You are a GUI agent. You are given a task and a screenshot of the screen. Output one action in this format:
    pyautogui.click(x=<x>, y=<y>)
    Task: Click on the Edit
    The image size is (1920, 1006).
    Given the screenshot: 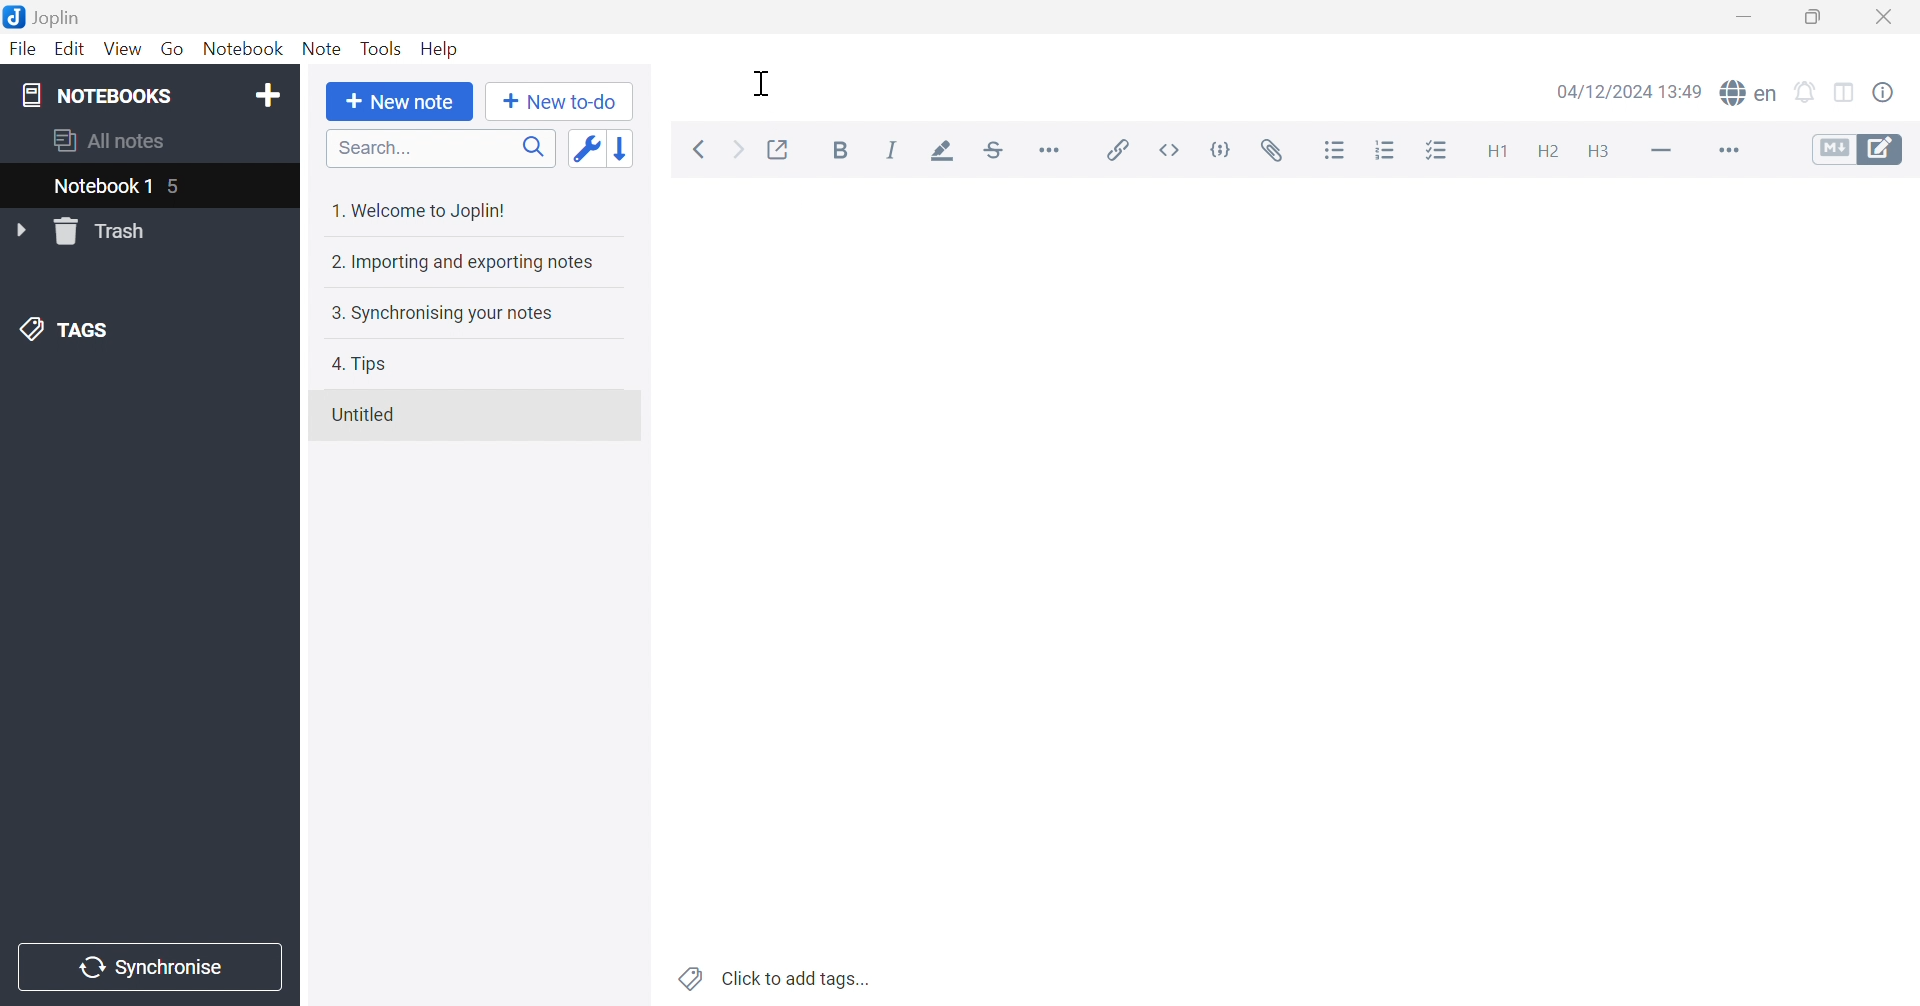 What is the action you would take?
    pyautogui.click(x=71, y=50)
    